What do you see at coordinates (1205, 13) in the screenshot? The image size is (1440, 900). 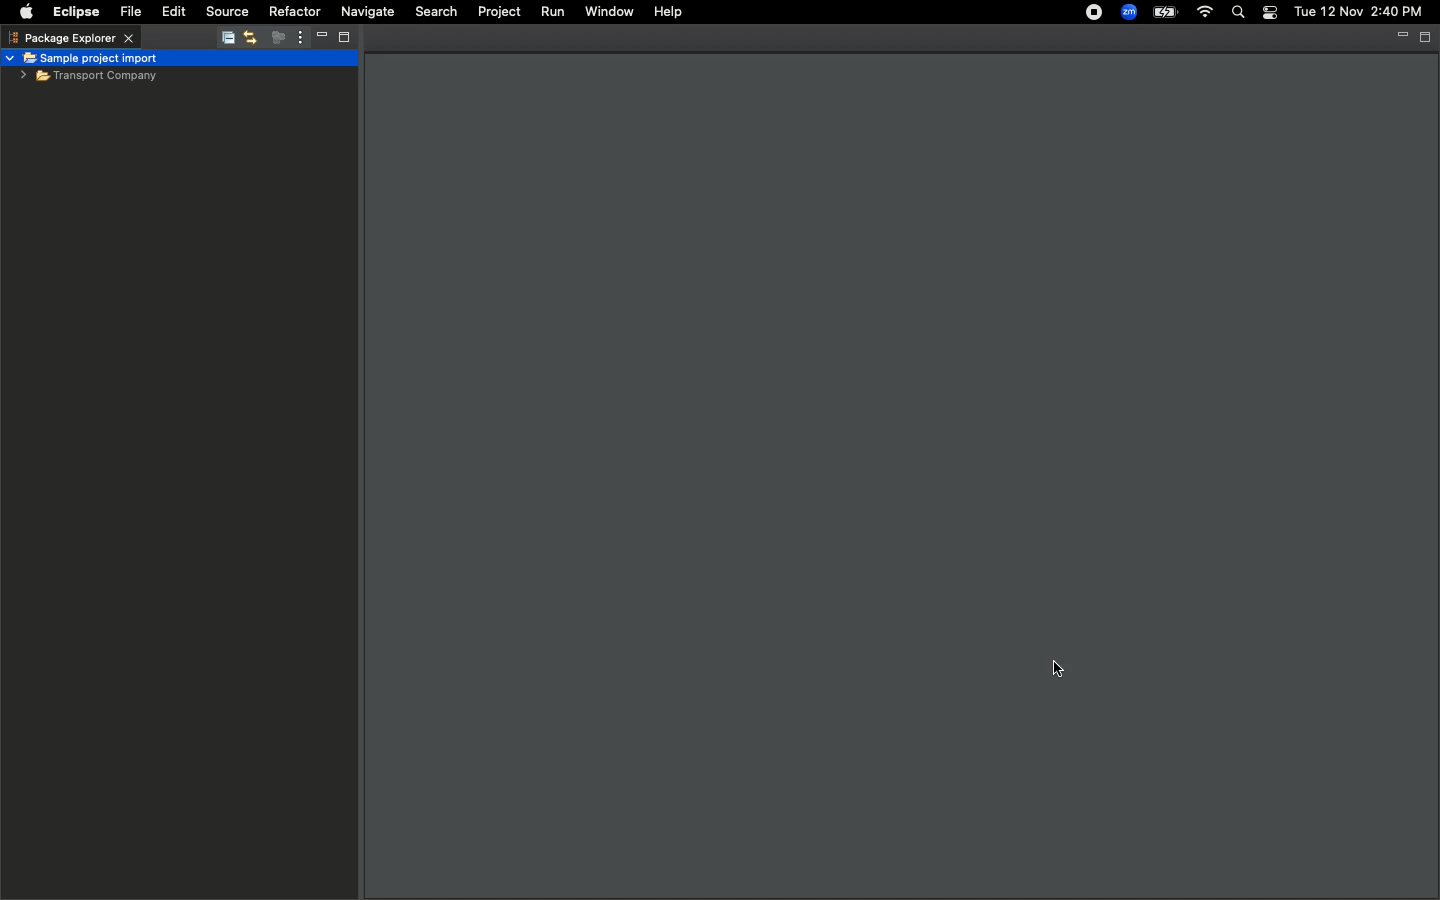 I see `Internet` at bounding box center [1205, 13].